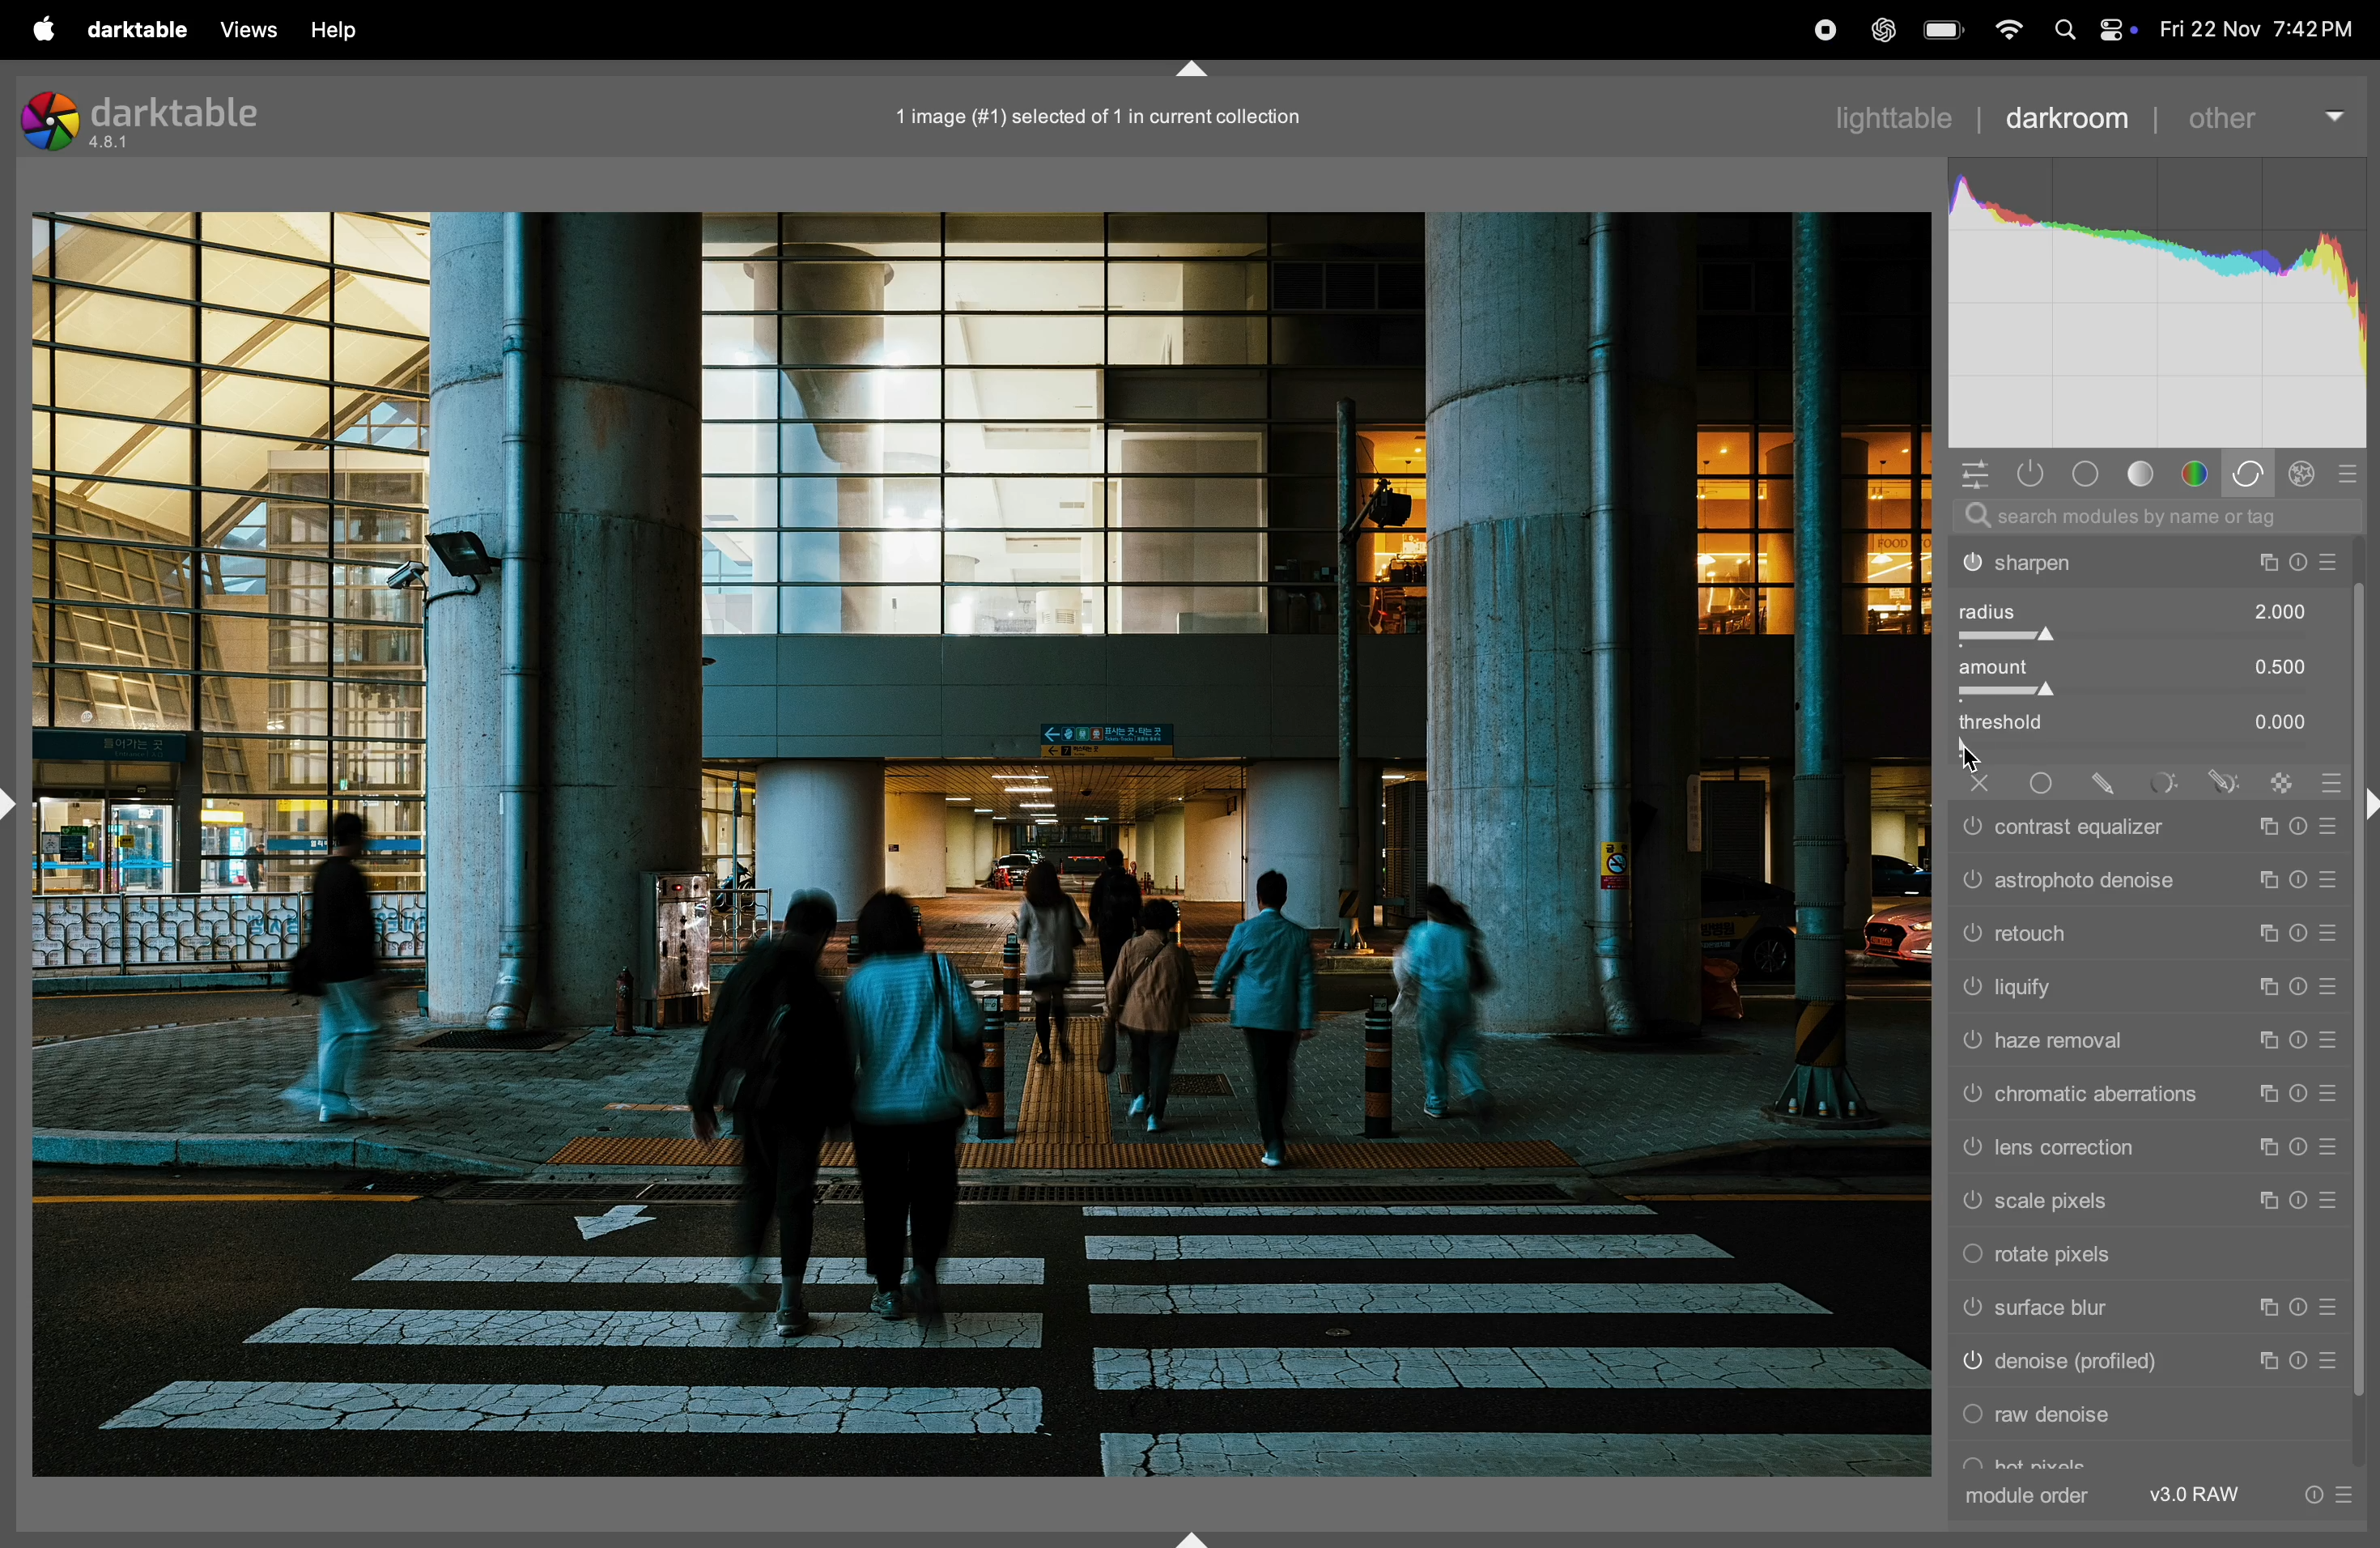 The height and width of the screenshot is (1548, 2380). I want to click on apple widgets, so click(2117, 30).